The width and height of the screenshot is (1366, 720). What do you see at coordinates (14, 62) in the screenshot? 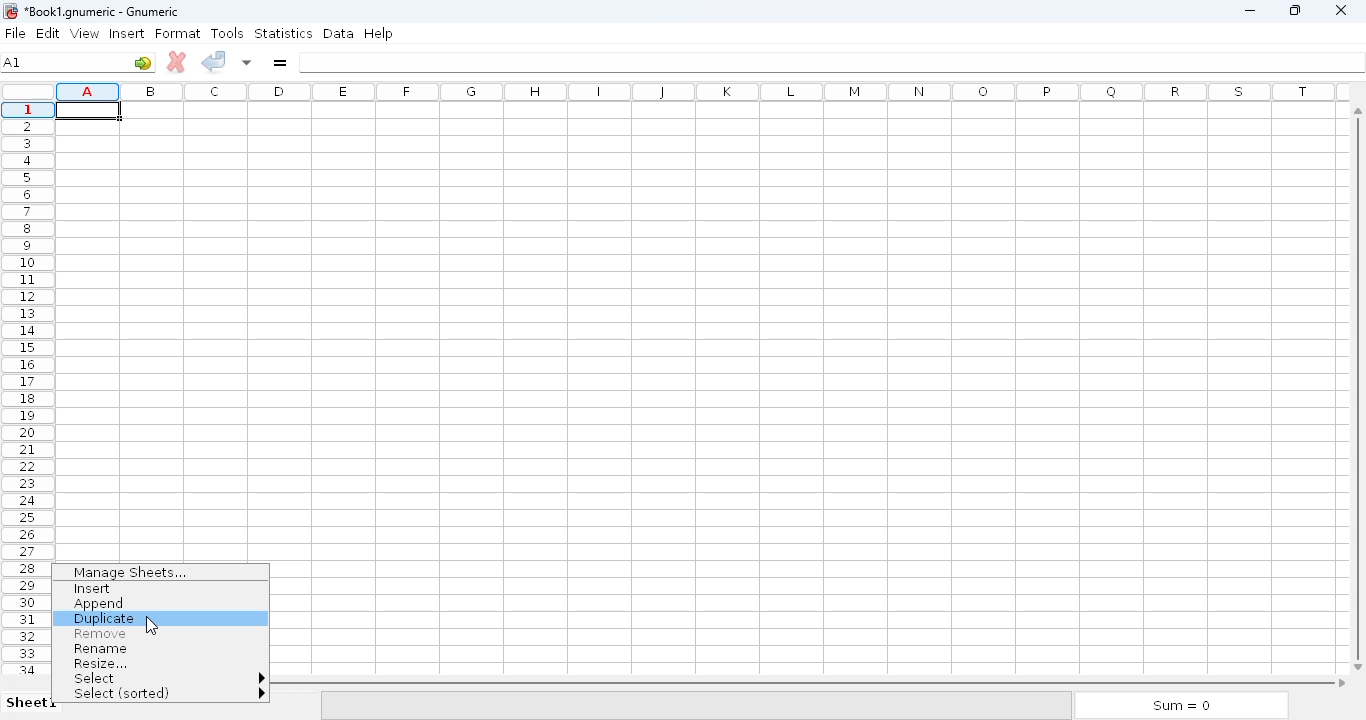
I see `cell name A1` at bounding box center [14, 62].